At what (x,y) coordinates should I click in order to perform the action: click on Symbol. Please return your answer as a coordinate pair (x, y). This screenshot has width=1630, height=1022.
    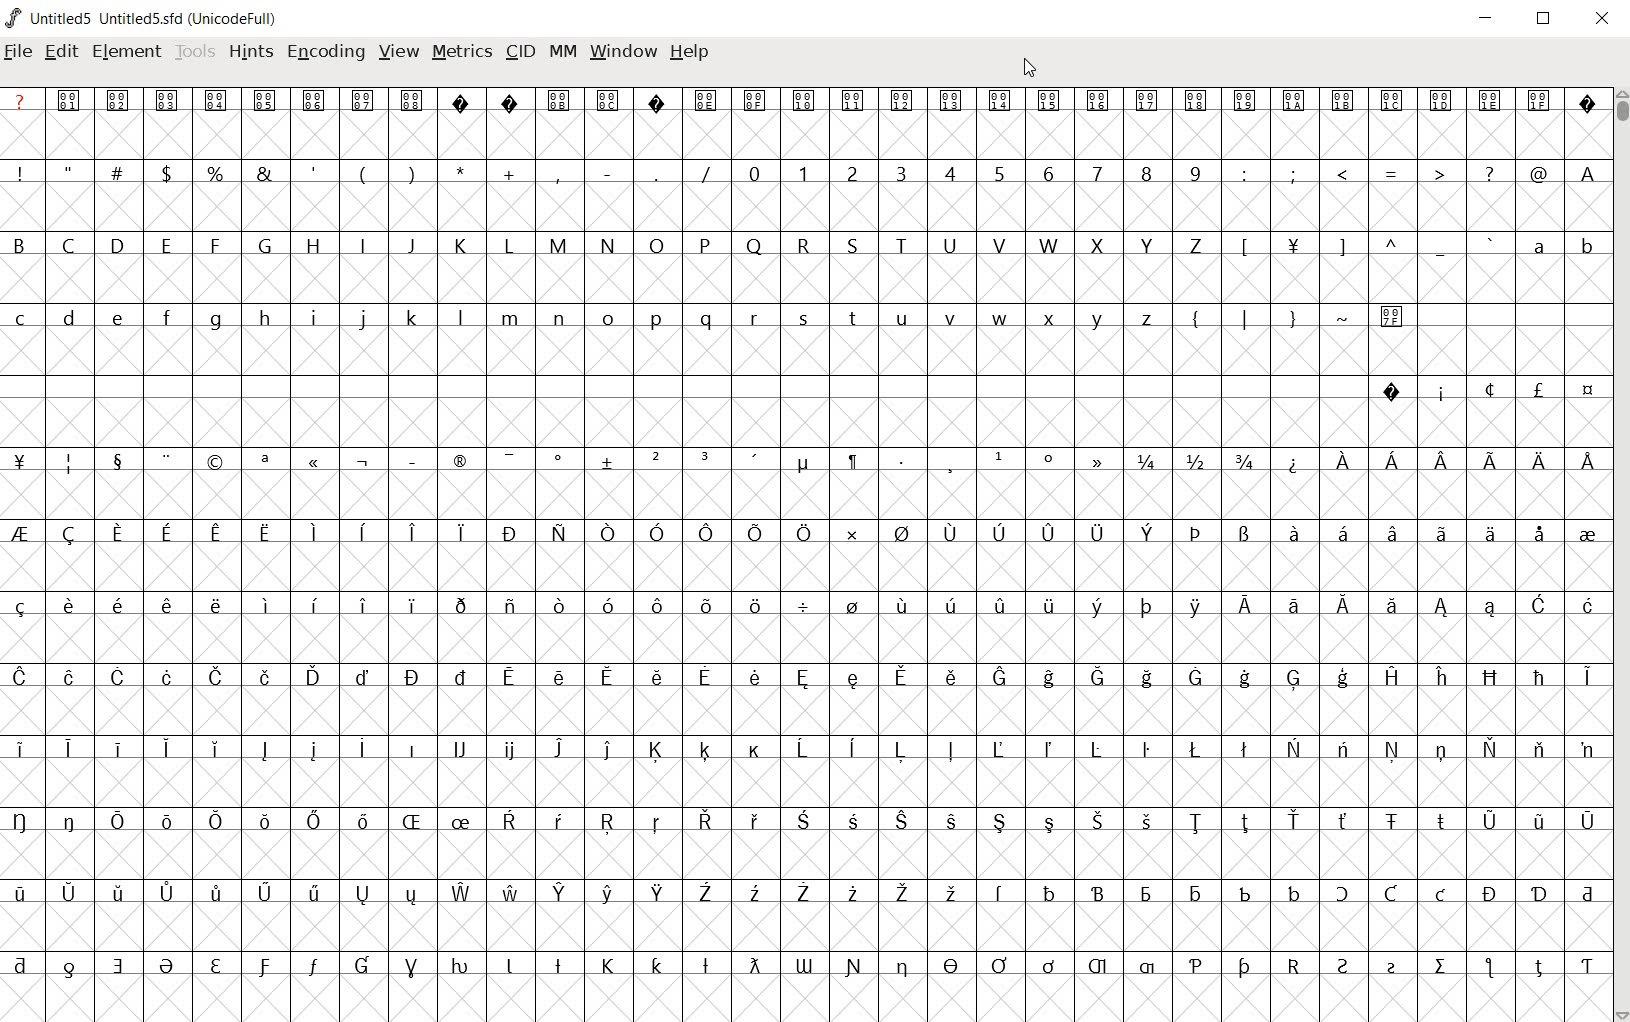
    Looking at the image, I should click on (508, 607).